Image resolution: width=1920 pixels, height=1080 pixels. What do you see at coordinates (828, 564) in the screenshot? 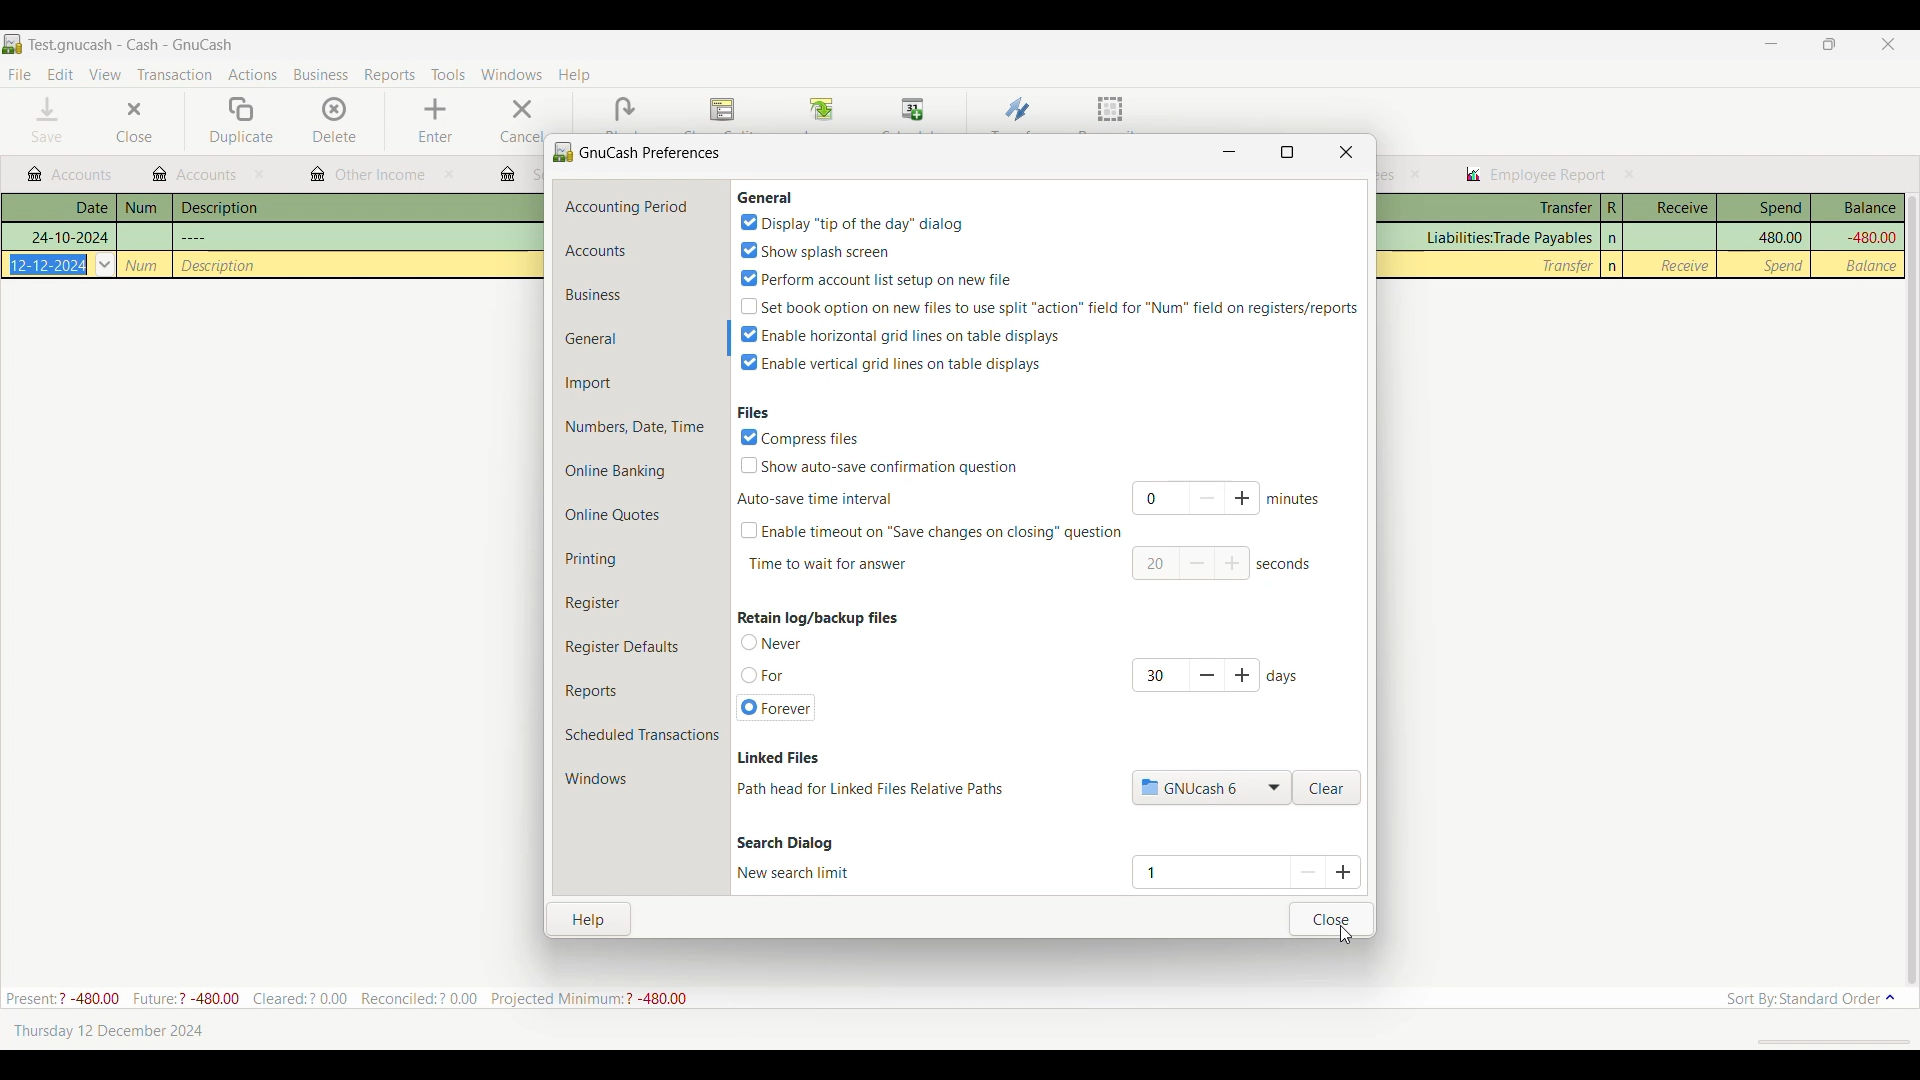
I see `` at bounding box center [828, 564].